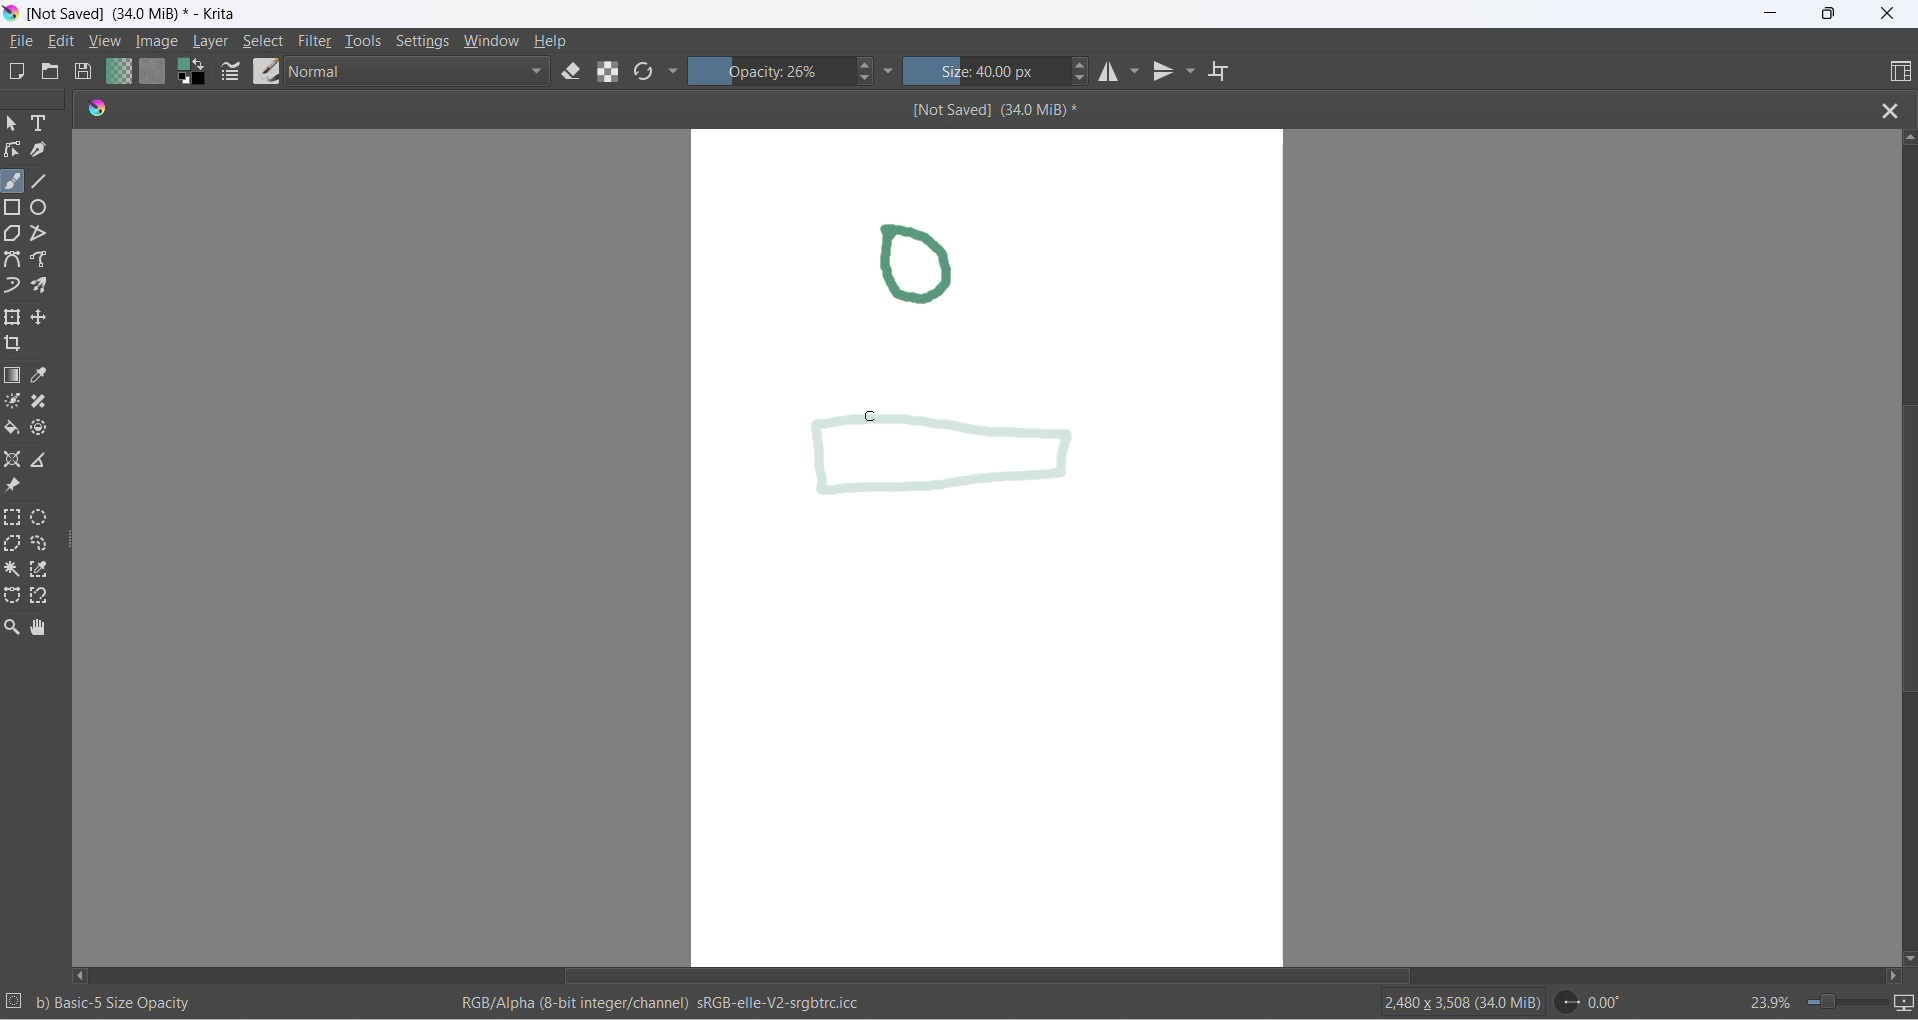 The image size is (1918, 1020). I want to click on 2480 x 3508 (34.0 MiB), so click(1452, 1002).